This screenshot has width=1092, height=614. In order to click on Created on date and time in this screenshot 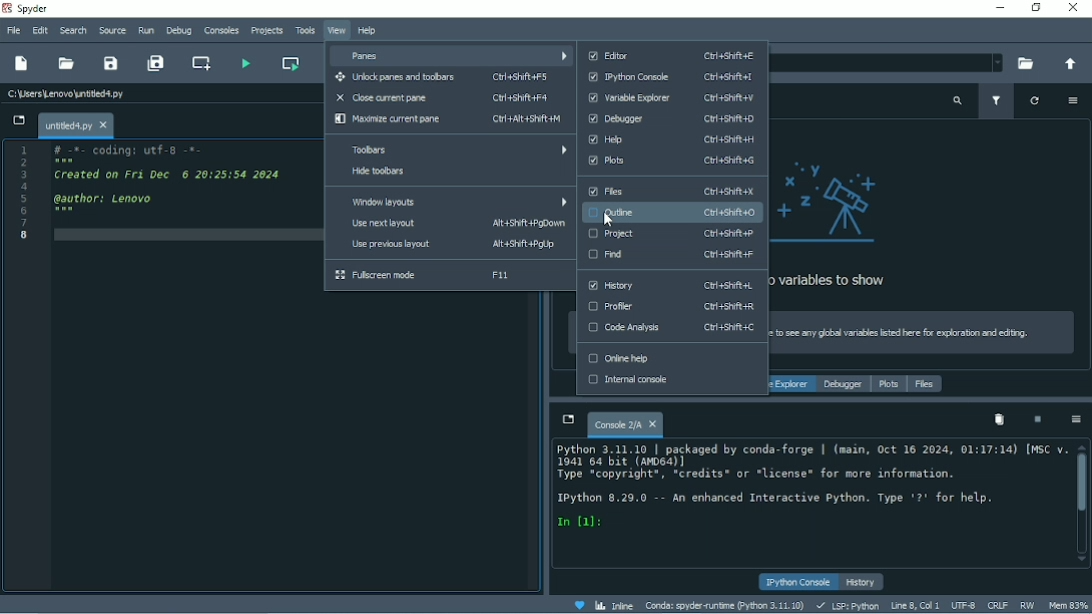, I will do `click(176, 173)`.